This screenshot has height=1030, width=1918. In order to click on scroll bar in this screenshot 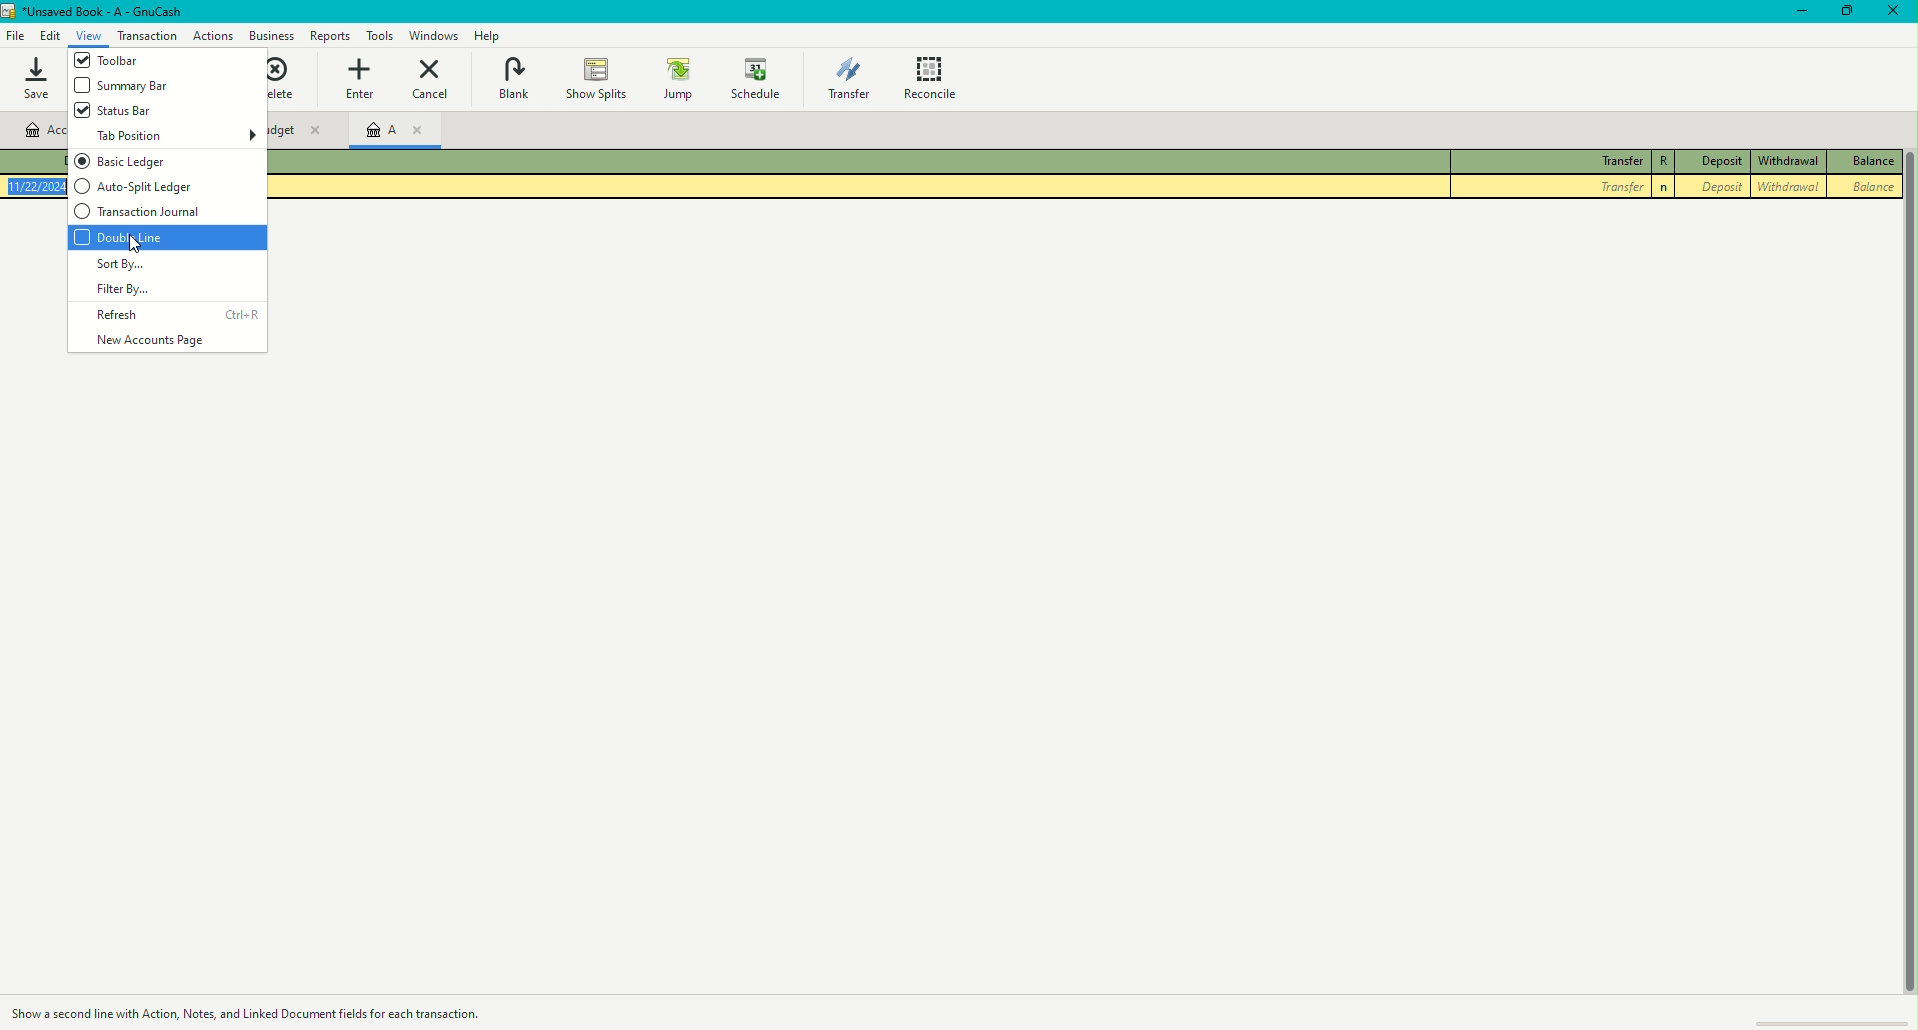, I will do `click(1905, 598)`.